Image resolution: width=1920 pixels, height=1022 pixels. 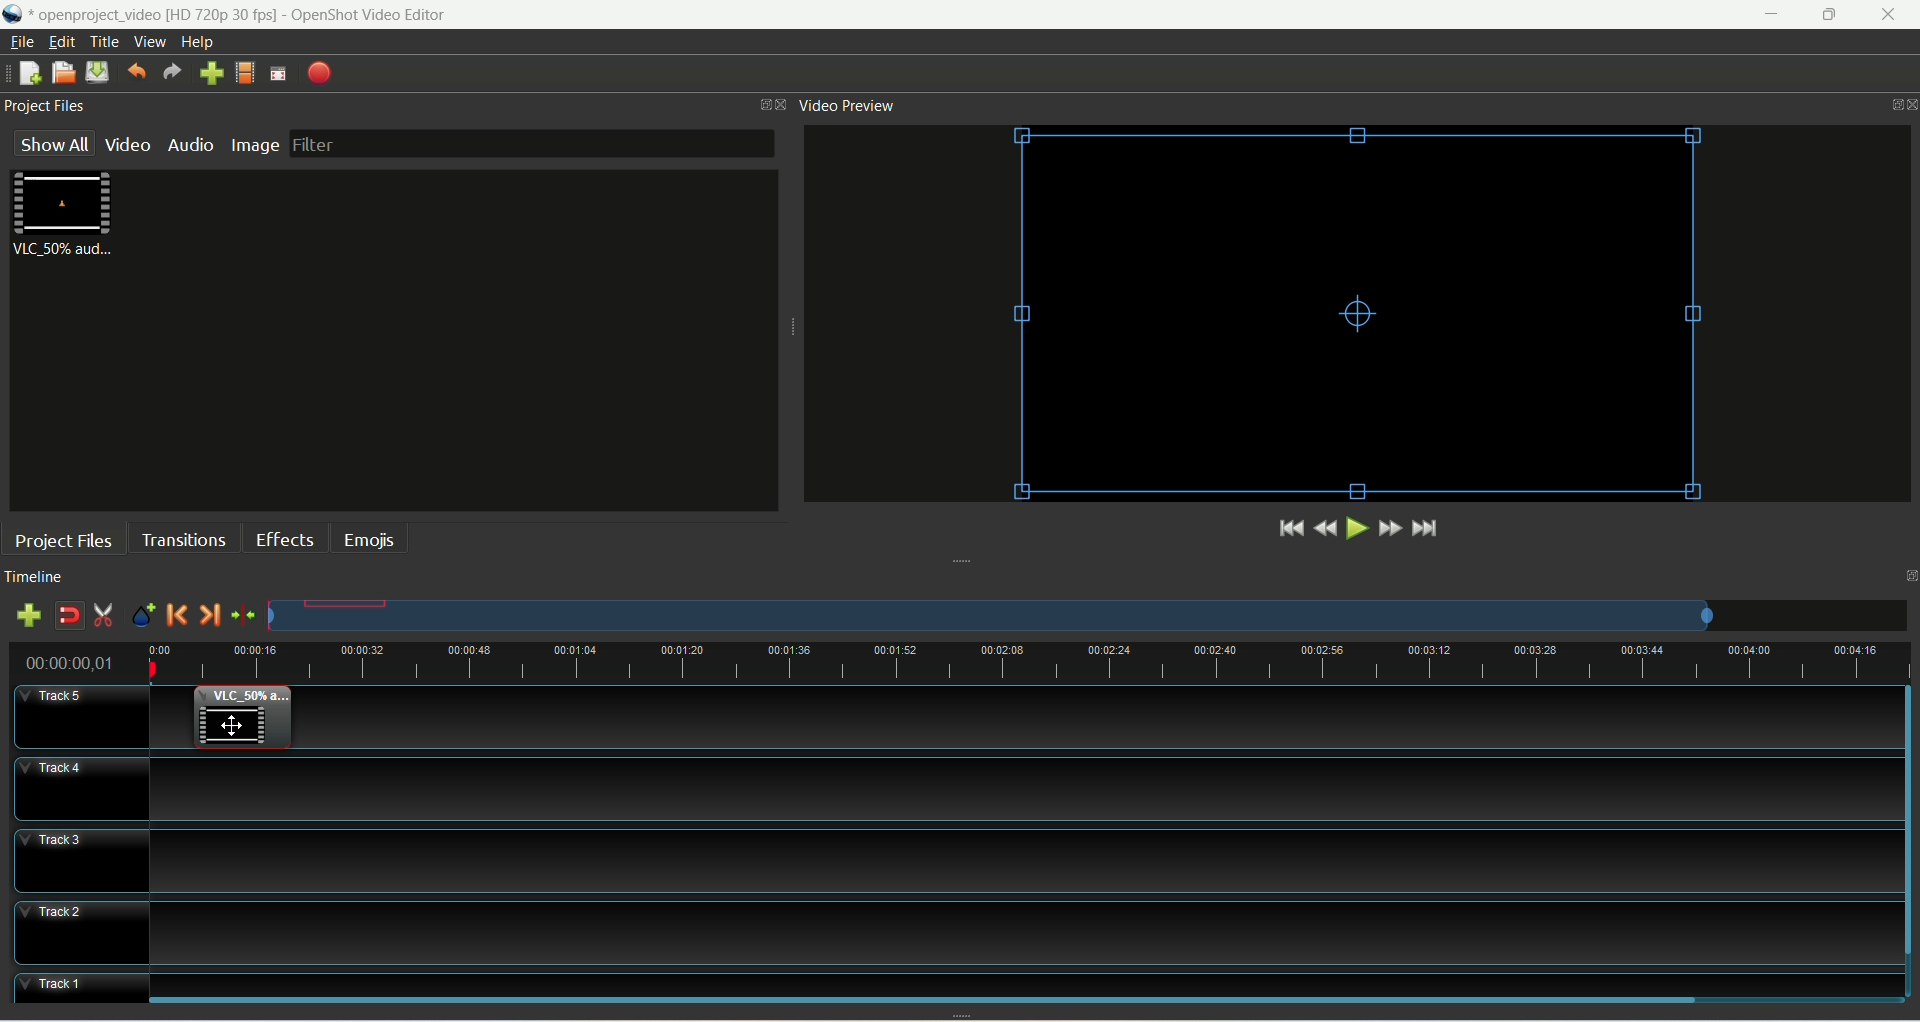 I want to click on zoom factor, so click(x=1088, y=615).